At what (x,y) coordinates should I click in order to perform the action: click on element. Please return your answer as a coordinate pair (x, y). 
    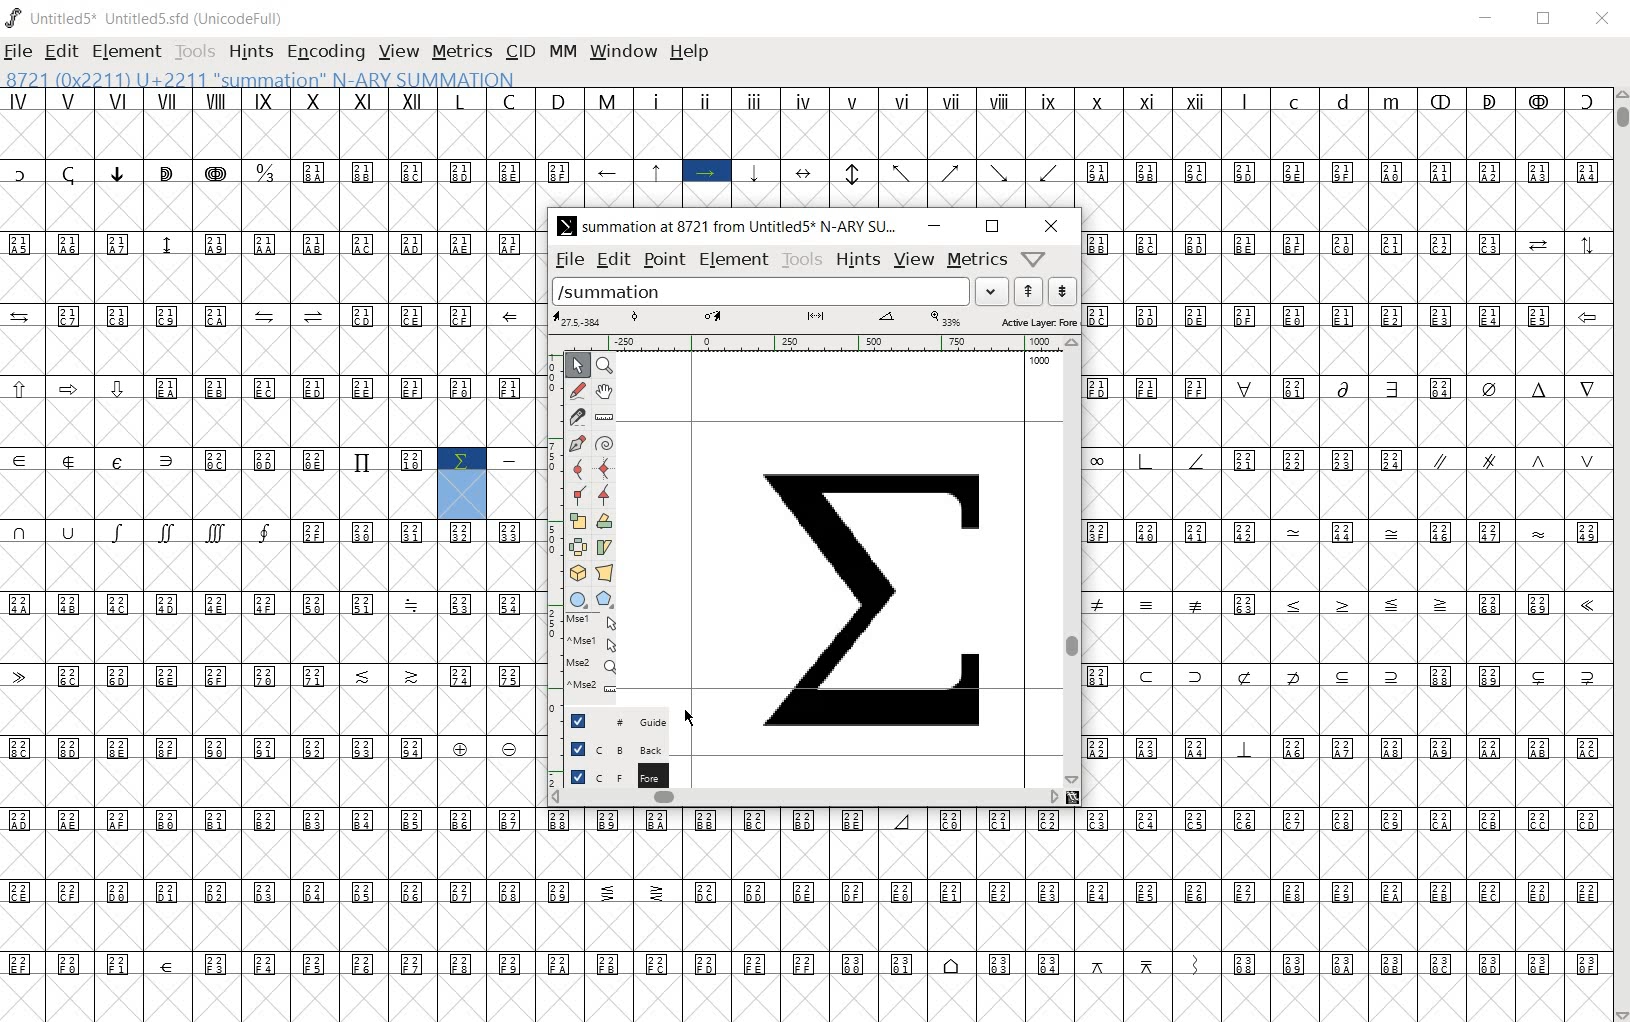
    Looking at the image, I should click on (733, 260).